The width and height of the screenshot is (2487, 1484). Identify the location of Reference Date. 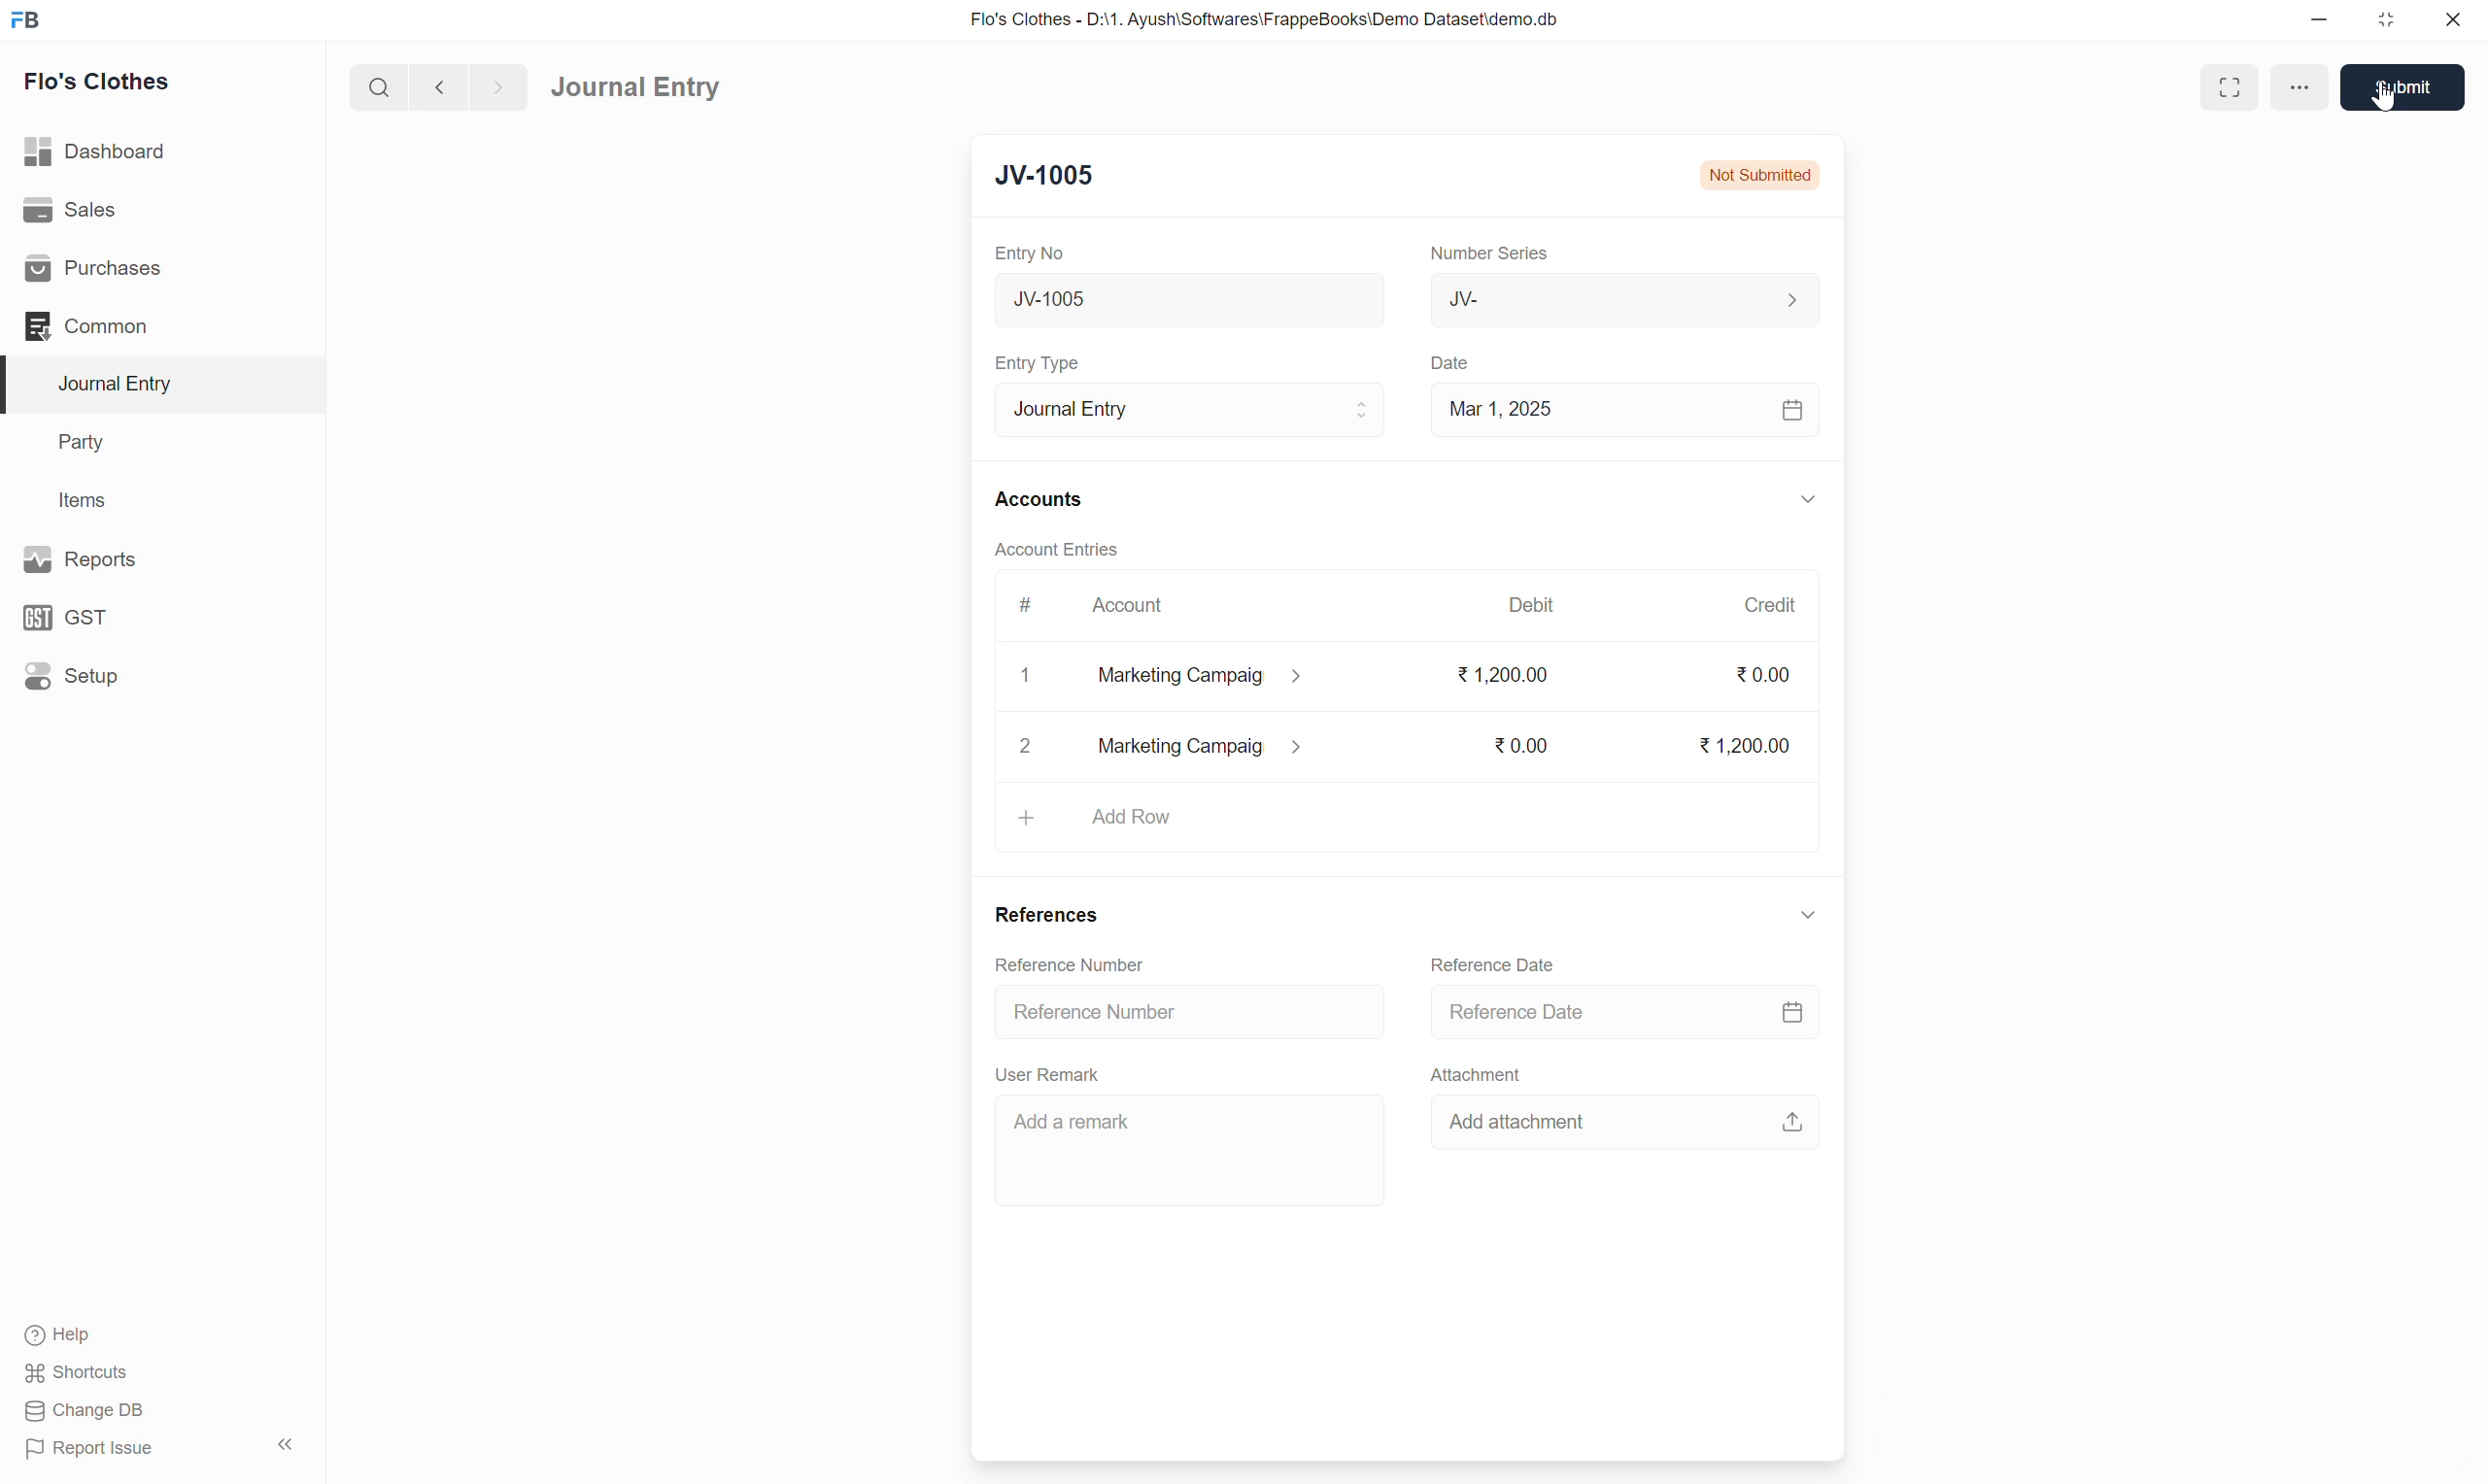
(1497, 966).